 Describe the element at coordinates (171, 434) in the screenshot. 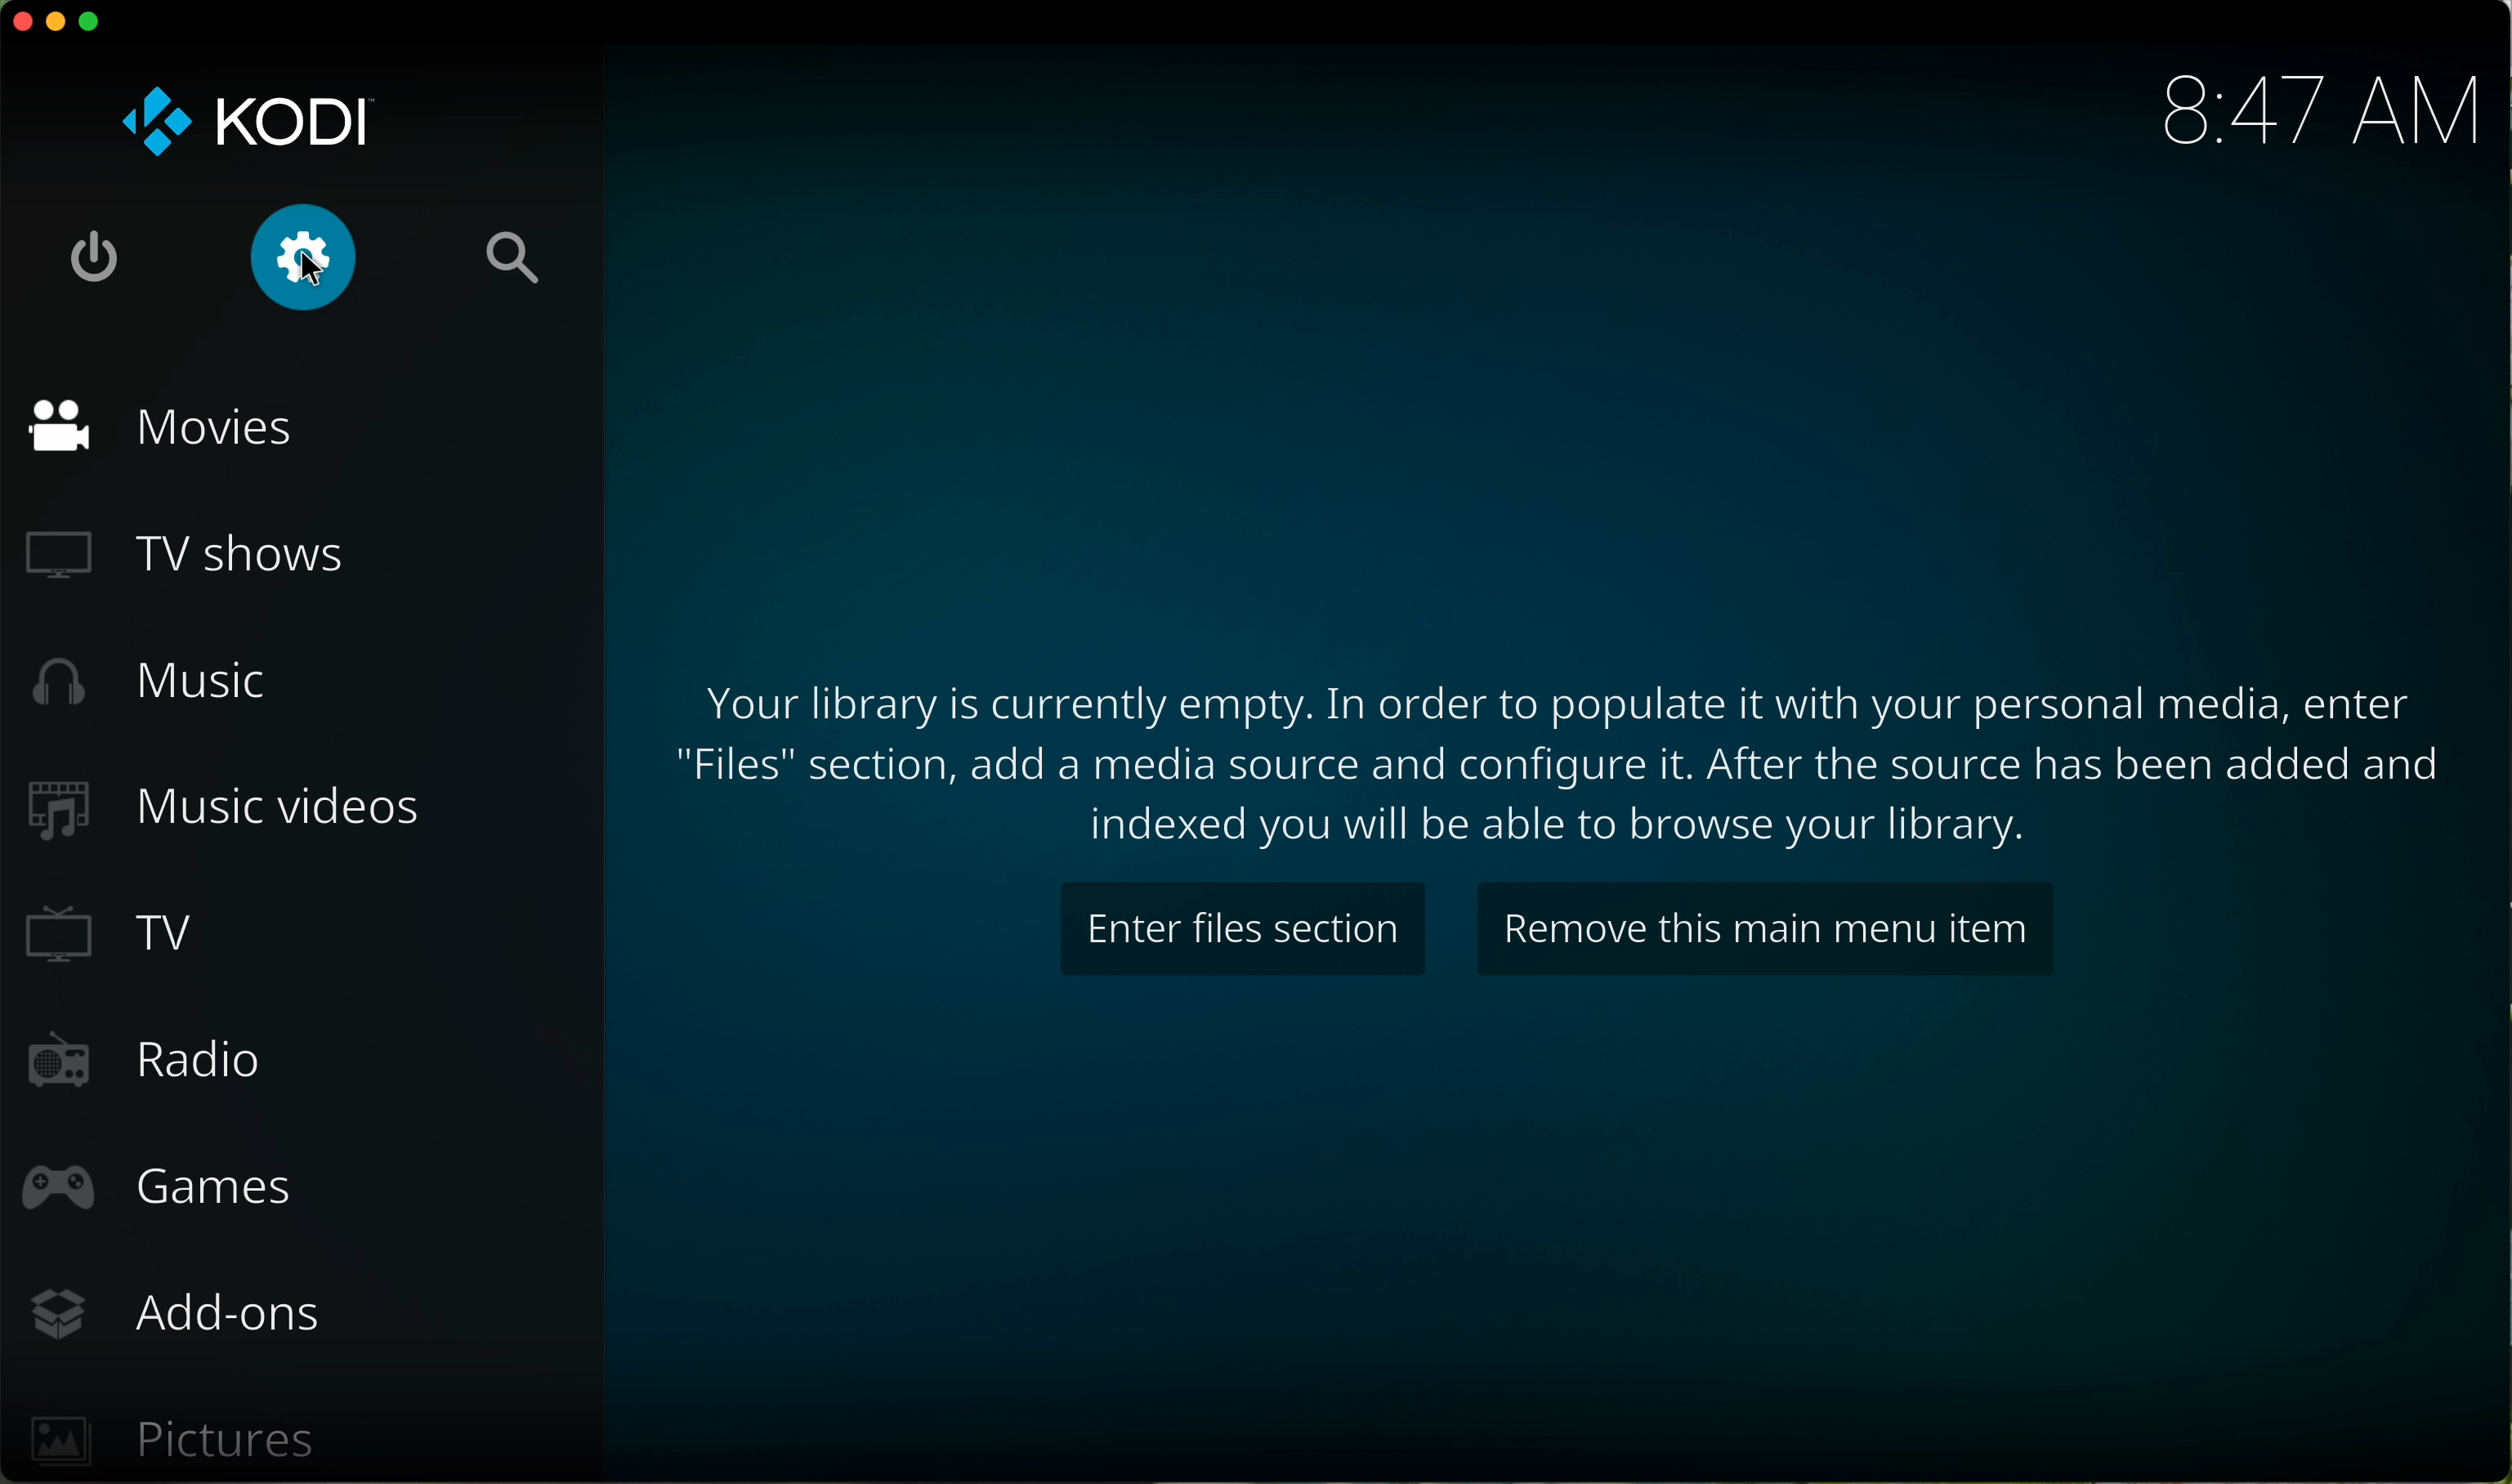

I see `movies` at that location.